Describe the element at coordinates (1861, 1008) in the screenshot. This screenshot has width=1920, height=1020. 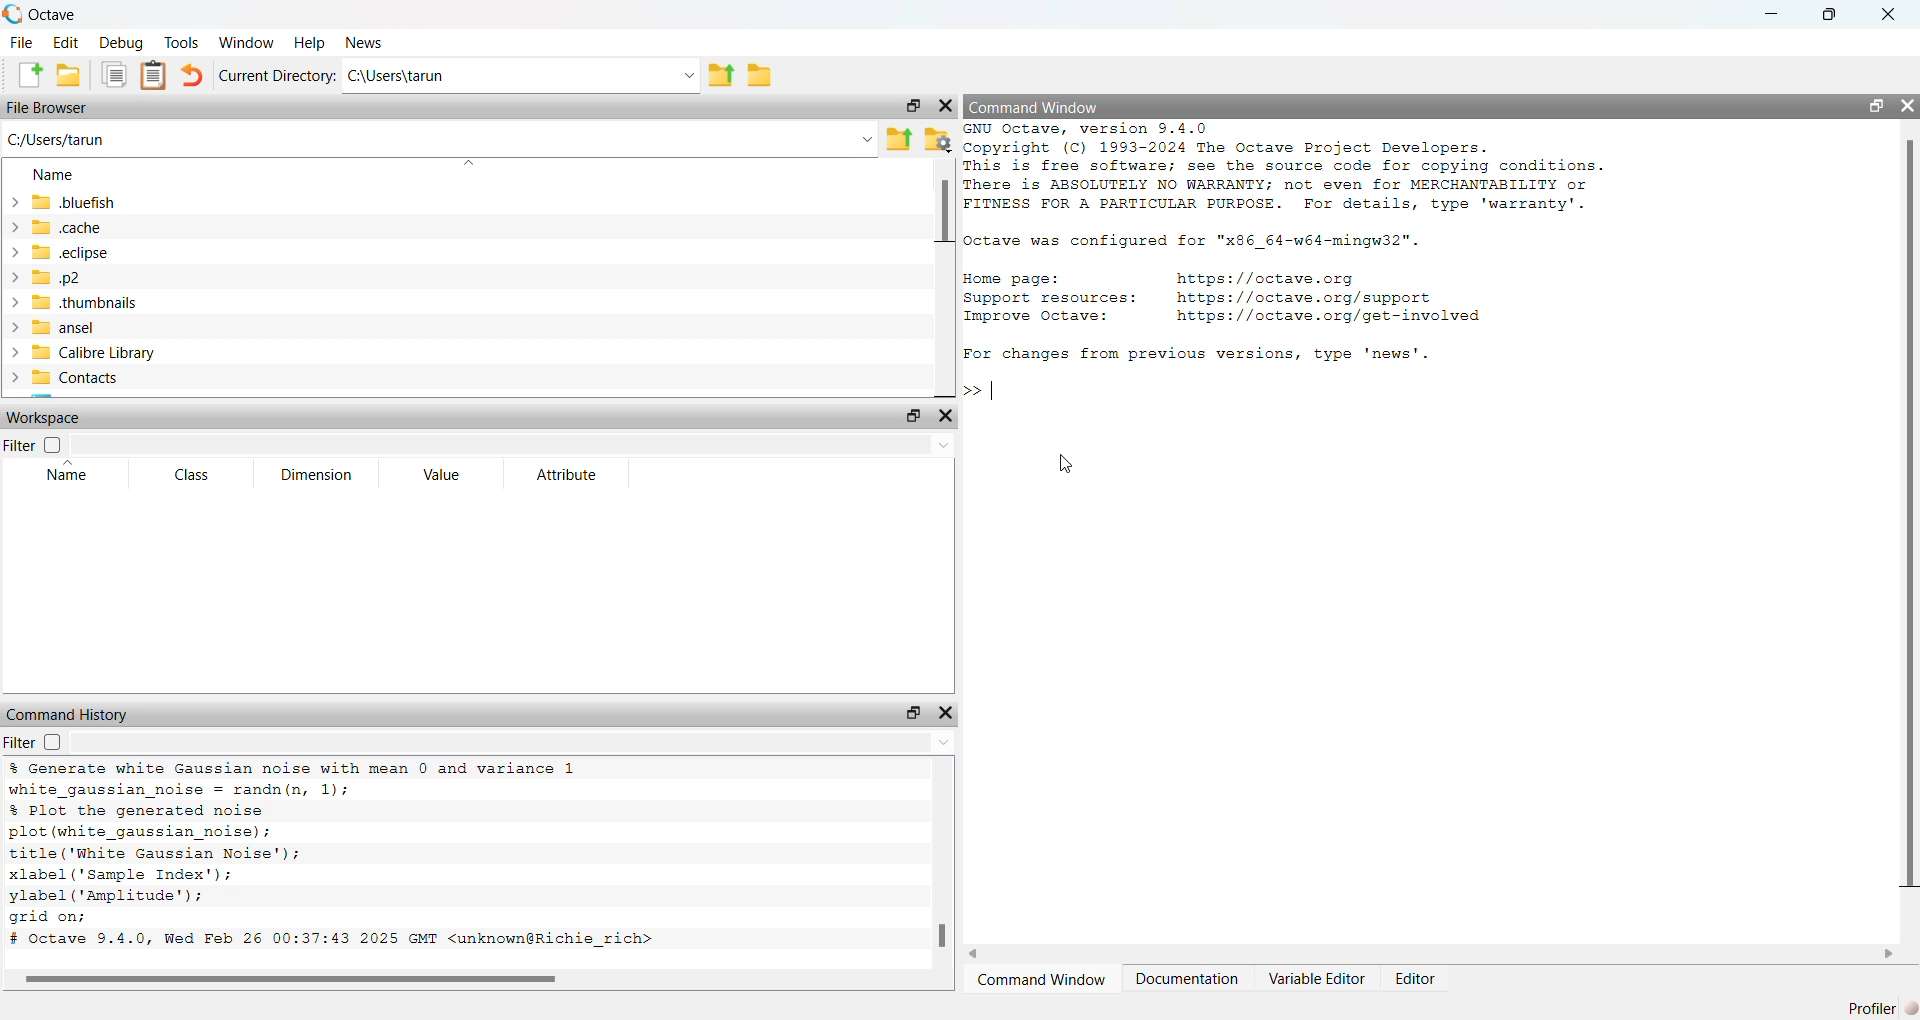
I see `profiler` at that location.